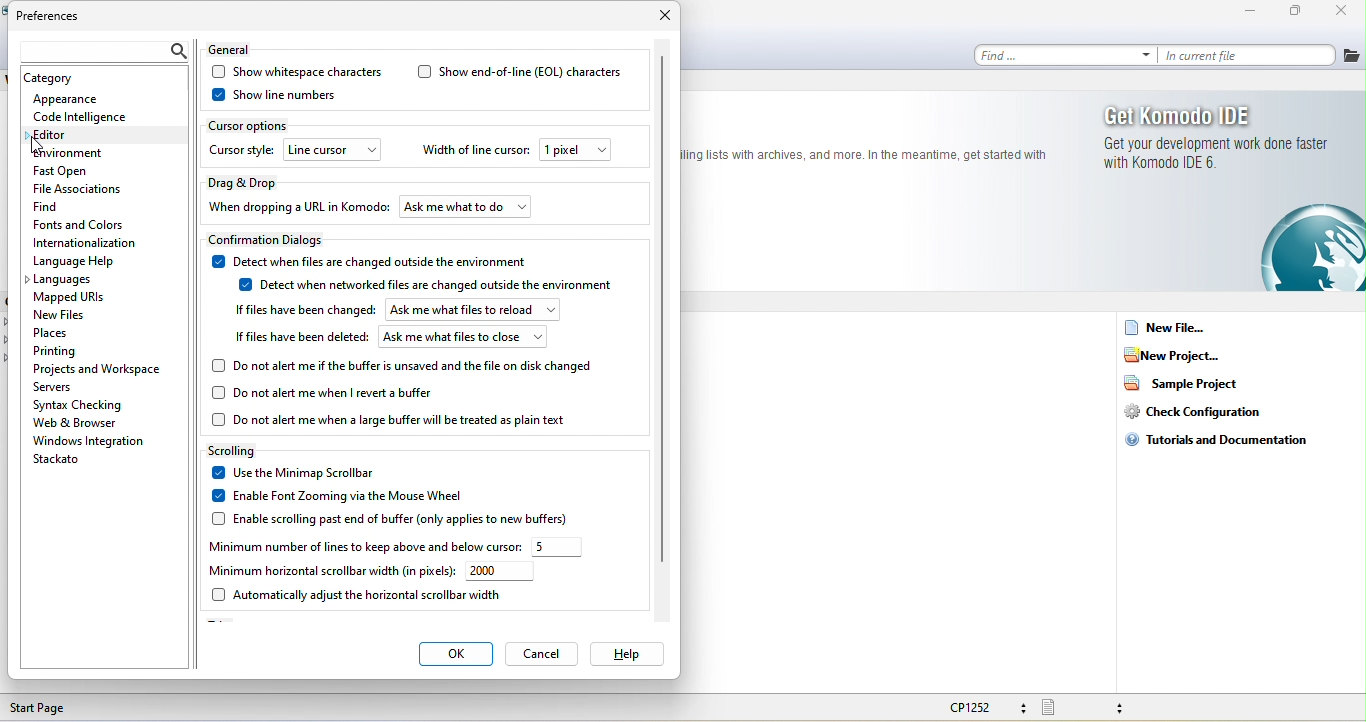 This screenshot has height=722, width=1366. Describe the element at coordinates (1176, 354) in the screenshot. I see `new project` at that location.